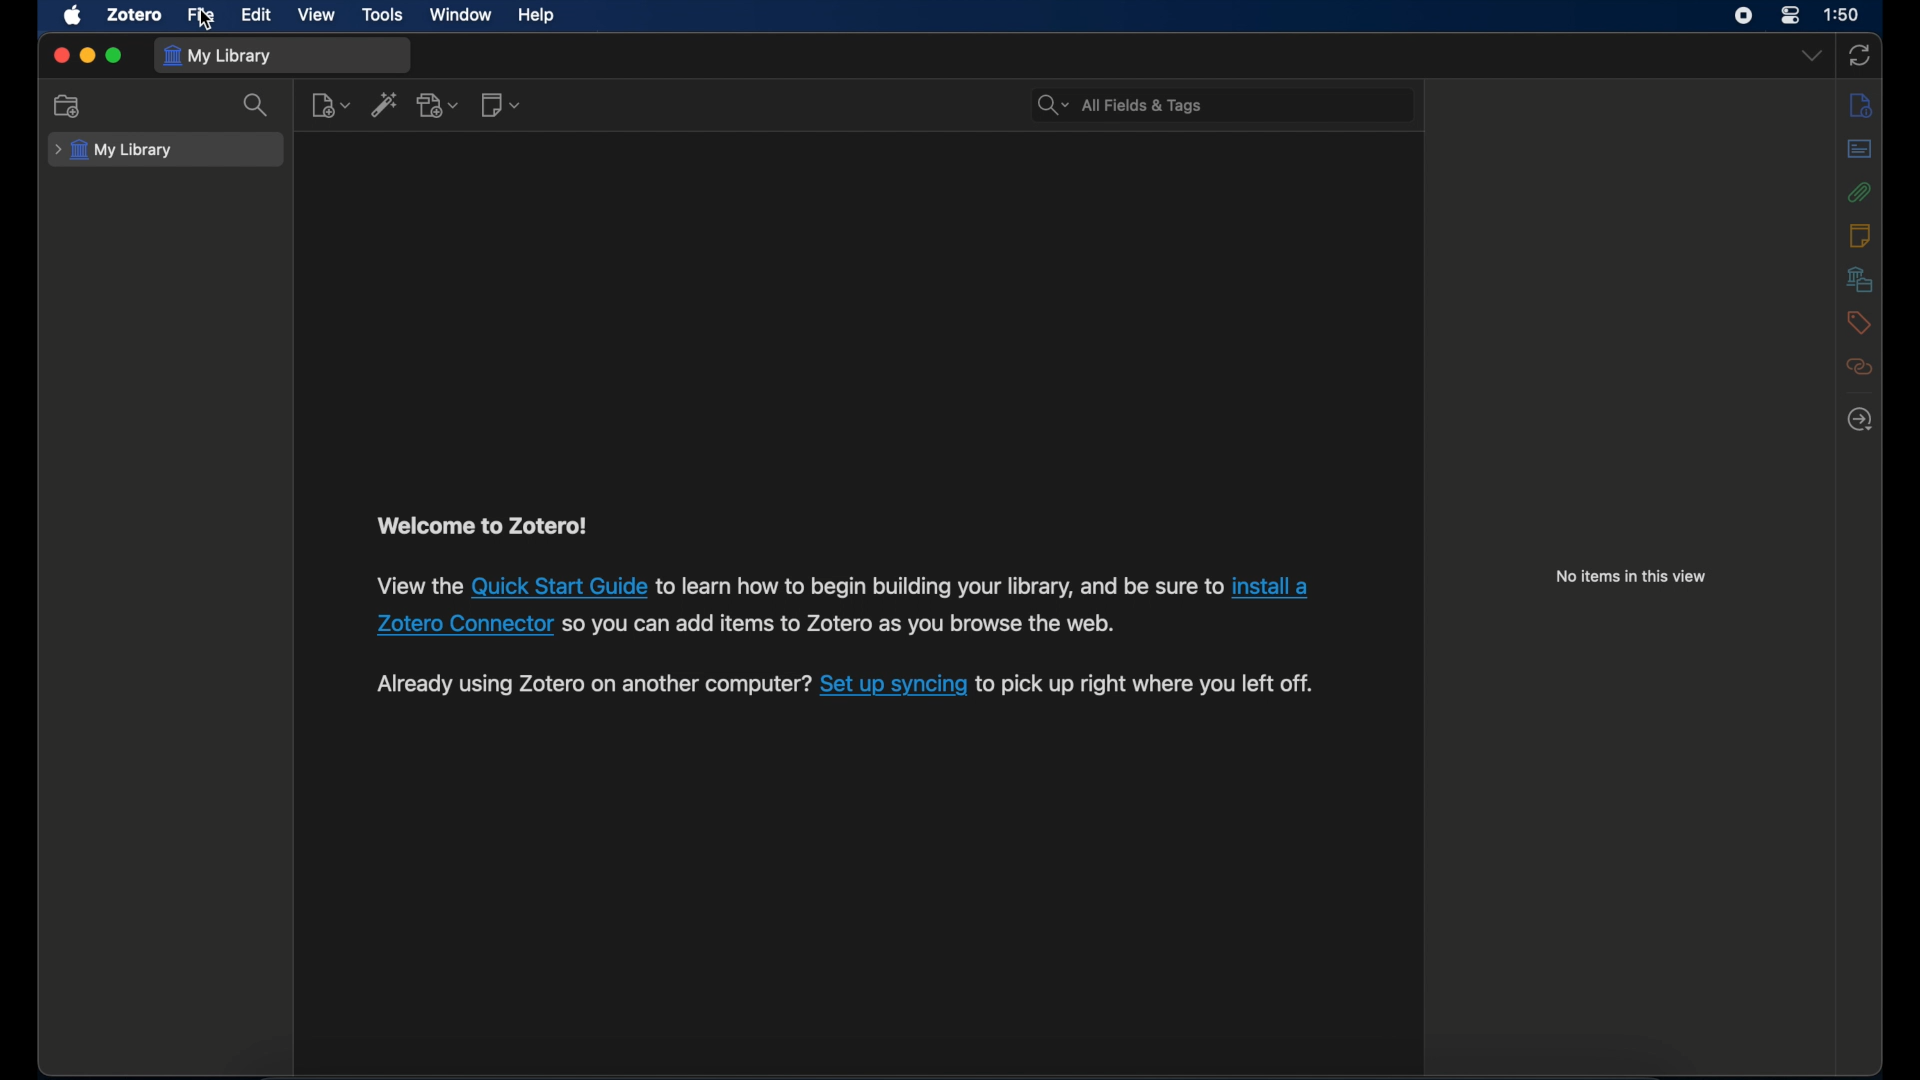 This screenshot has height=1080, width=1920. Describe the element at coordinates (86, 55) in the screenshot. I see `minimize` at that location.